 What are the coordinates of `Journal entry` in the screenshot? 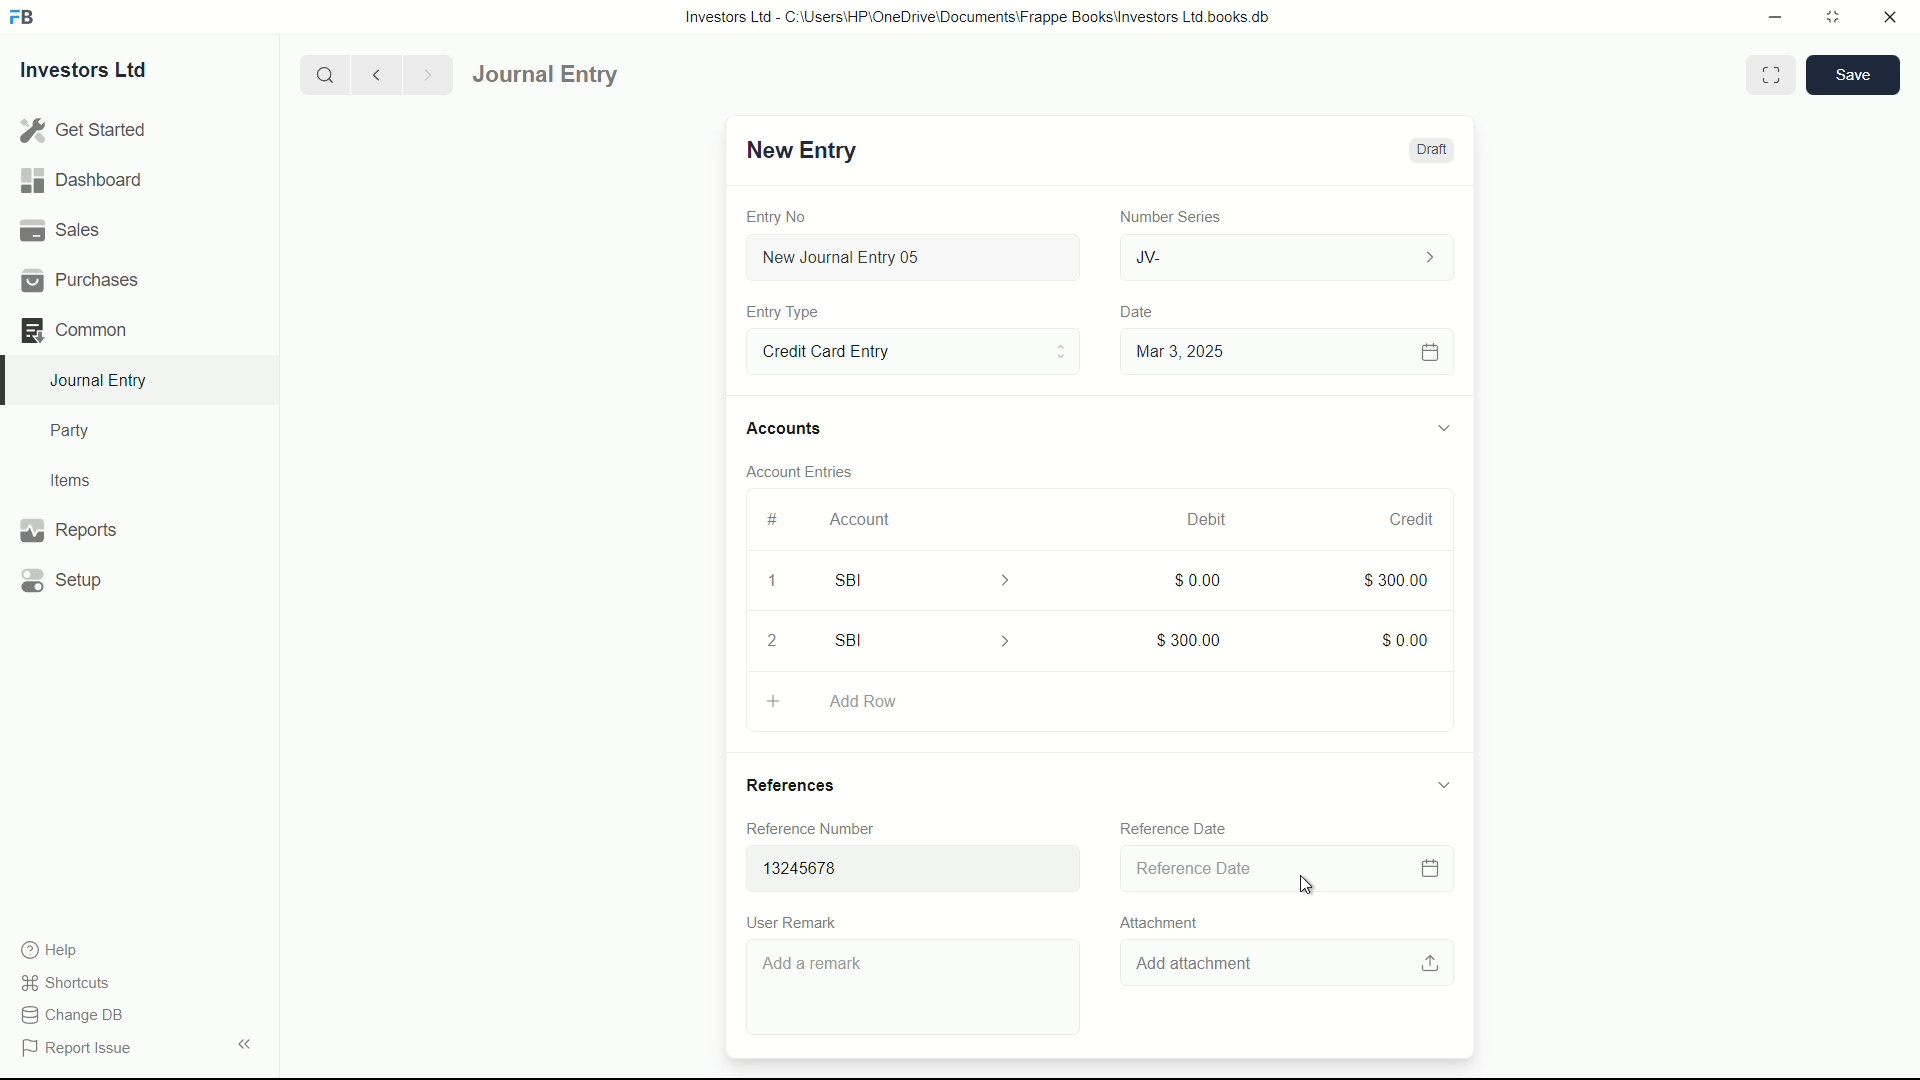 It's located at (603, 75).